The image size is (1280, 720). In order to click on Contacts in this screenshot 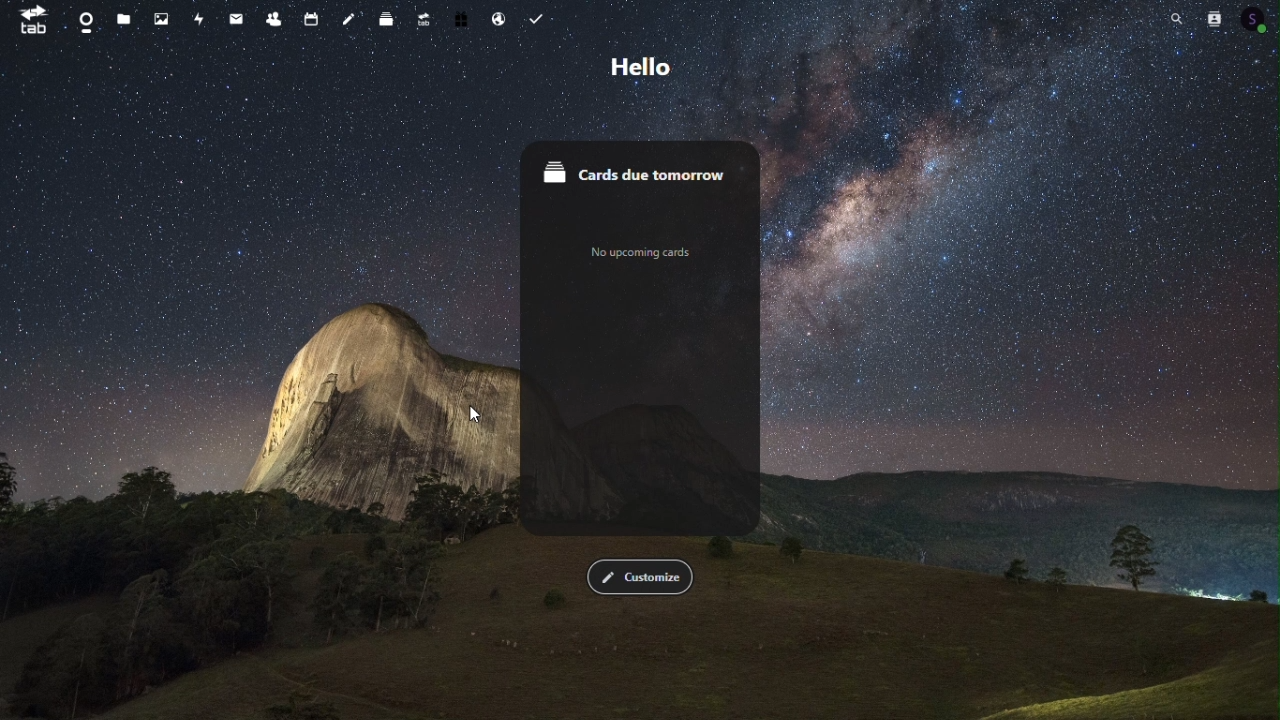, I will do `click(1215, 16)`.